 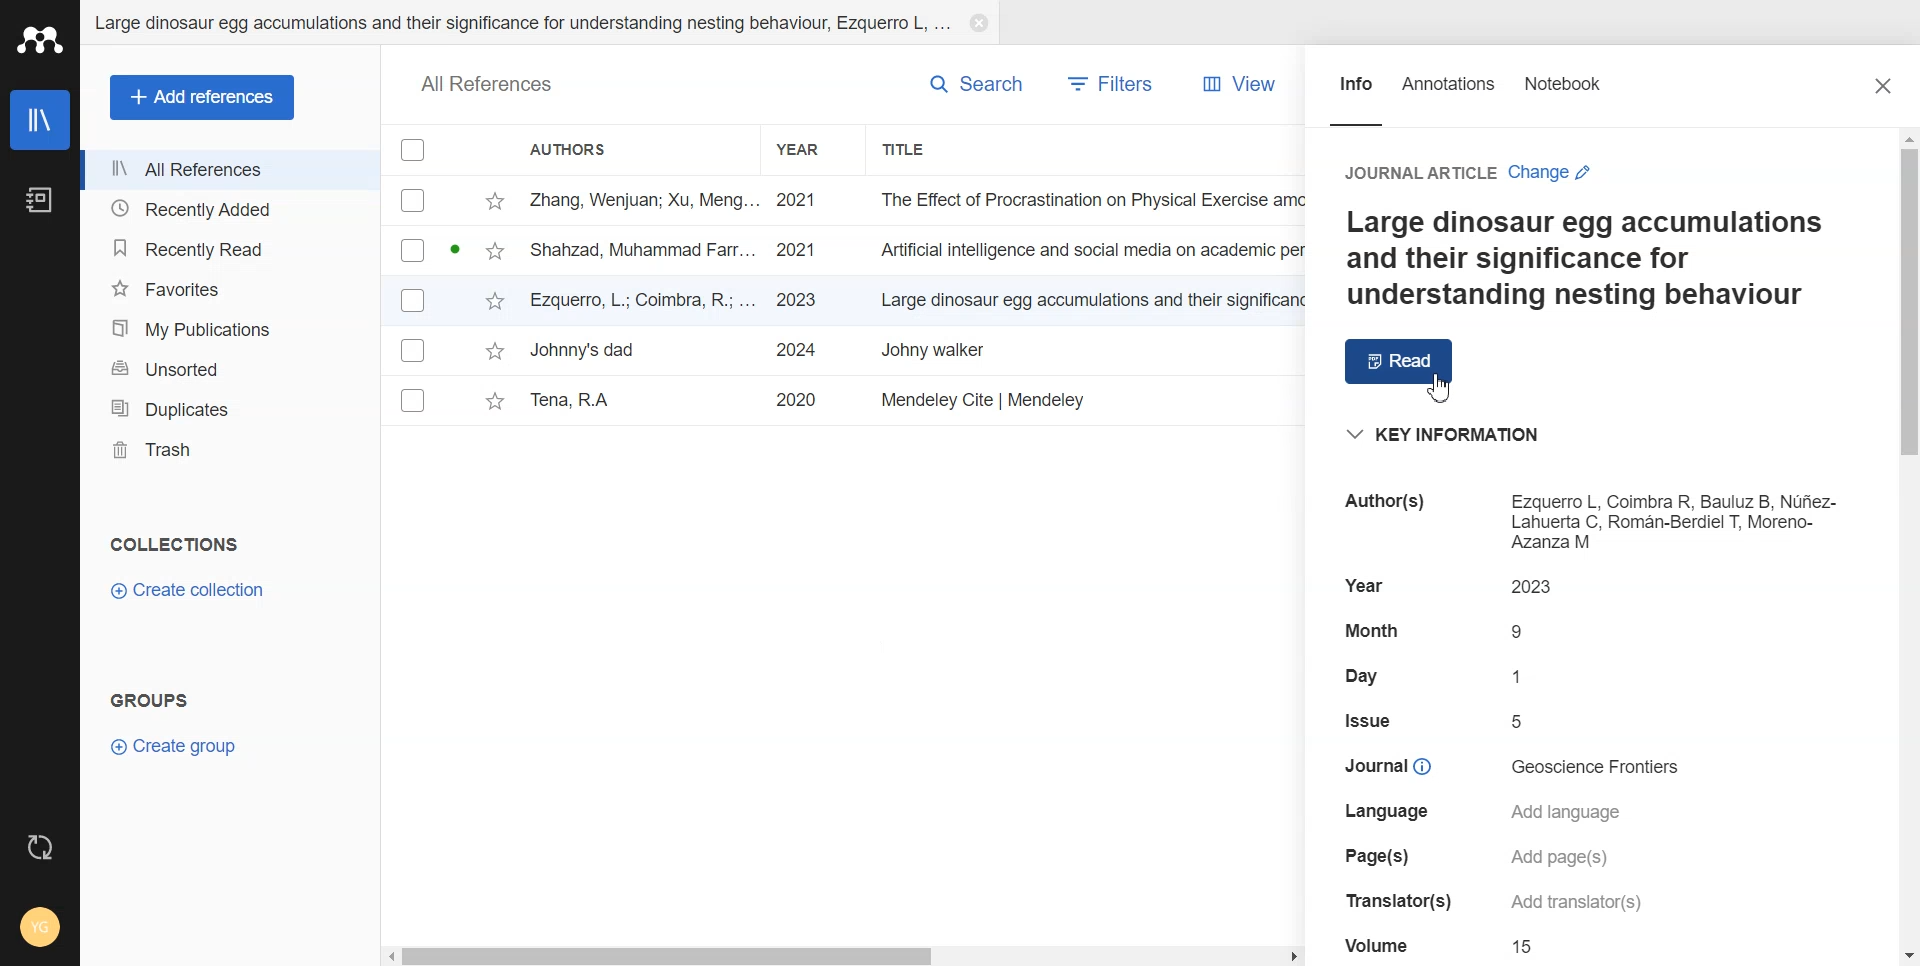 I want to click on Text, so click(x=486, y=84).